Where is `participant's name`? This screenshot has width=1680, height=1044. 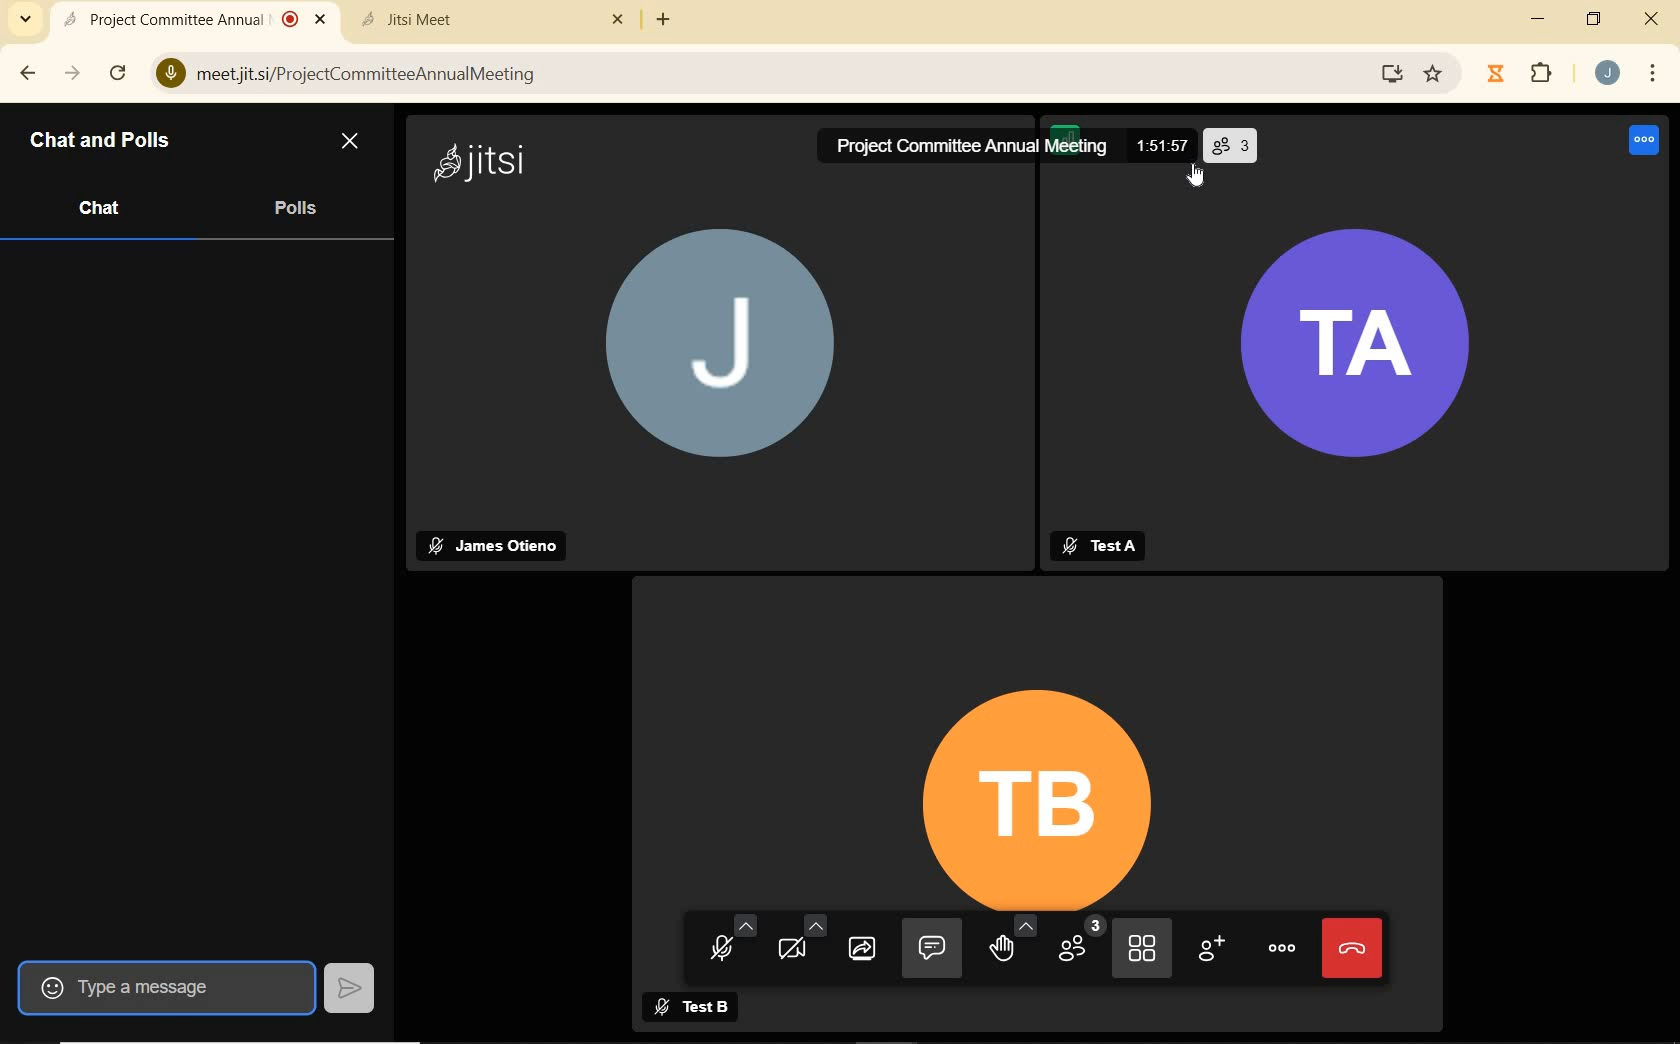
participant's name is located at coordinates (500, 541).